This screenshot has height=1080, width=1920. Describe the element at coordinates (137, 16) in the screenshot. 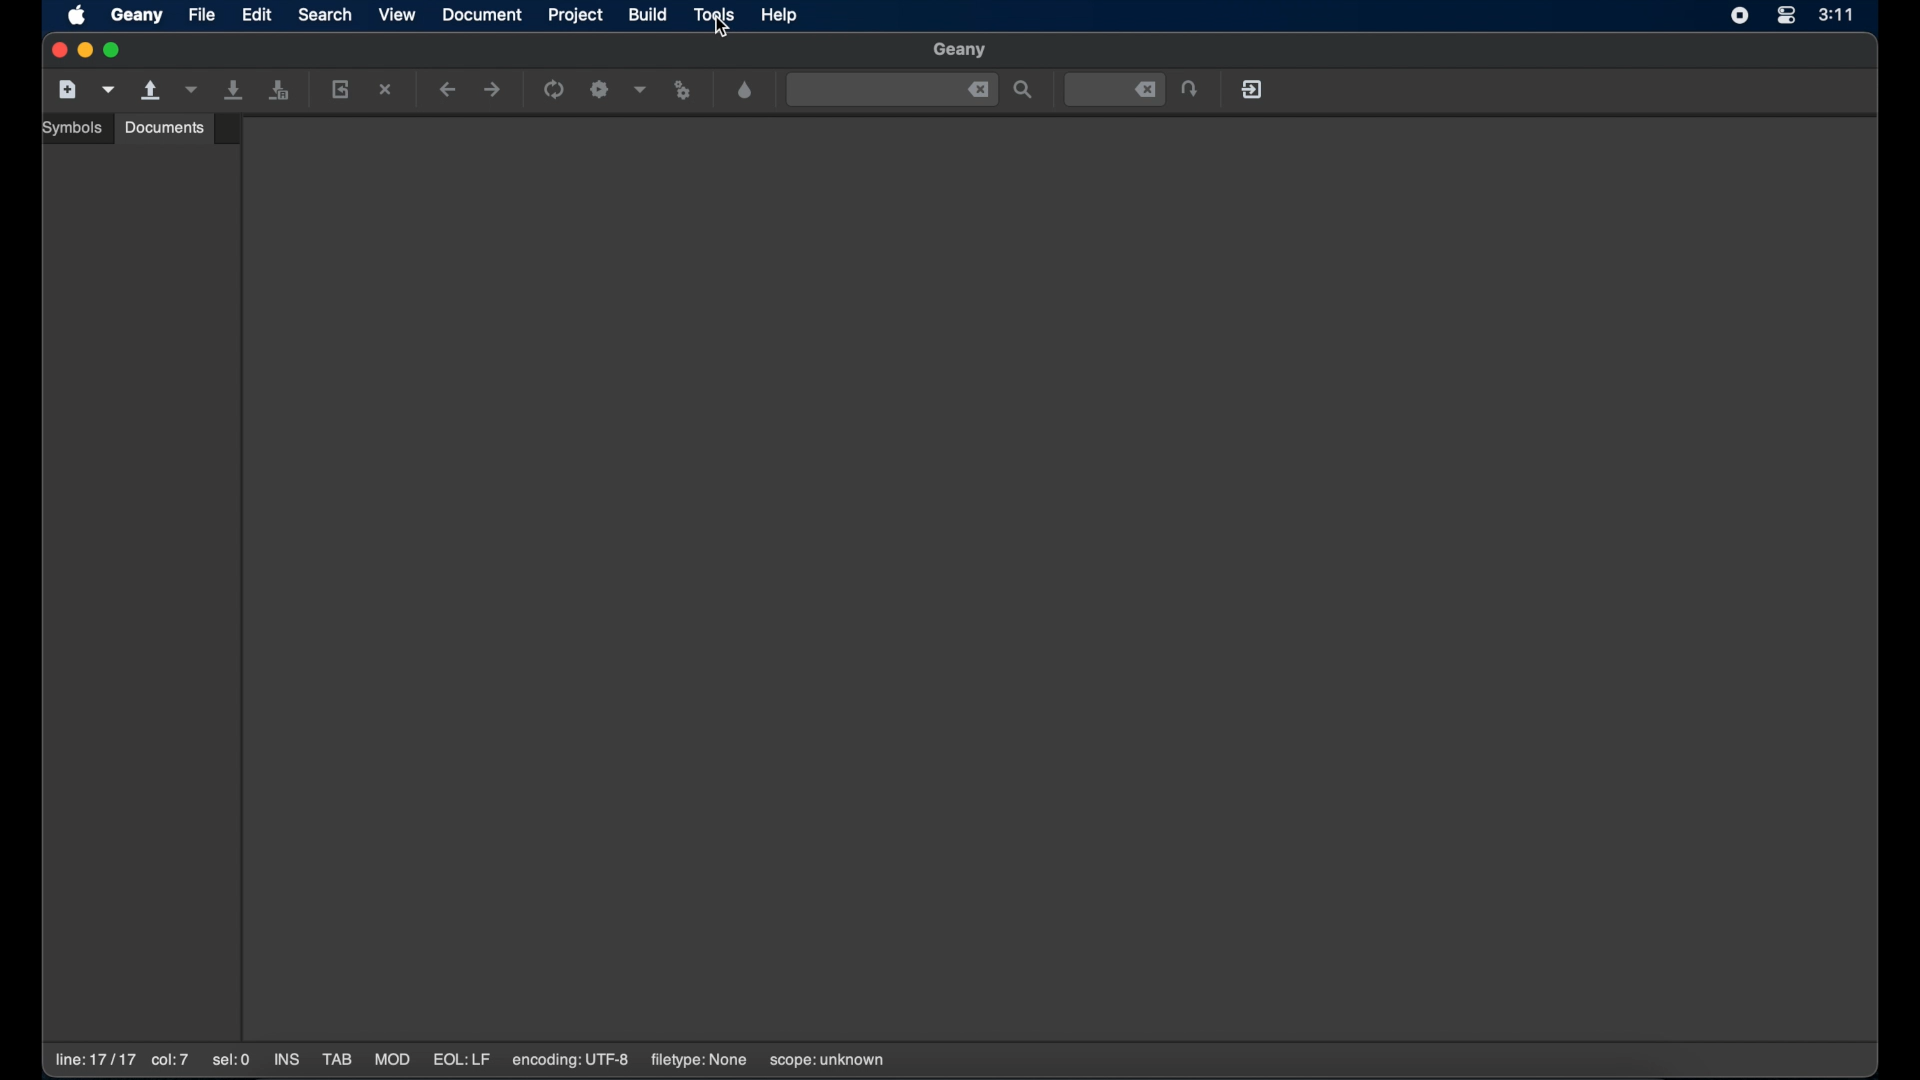

I see `geany` at that location.